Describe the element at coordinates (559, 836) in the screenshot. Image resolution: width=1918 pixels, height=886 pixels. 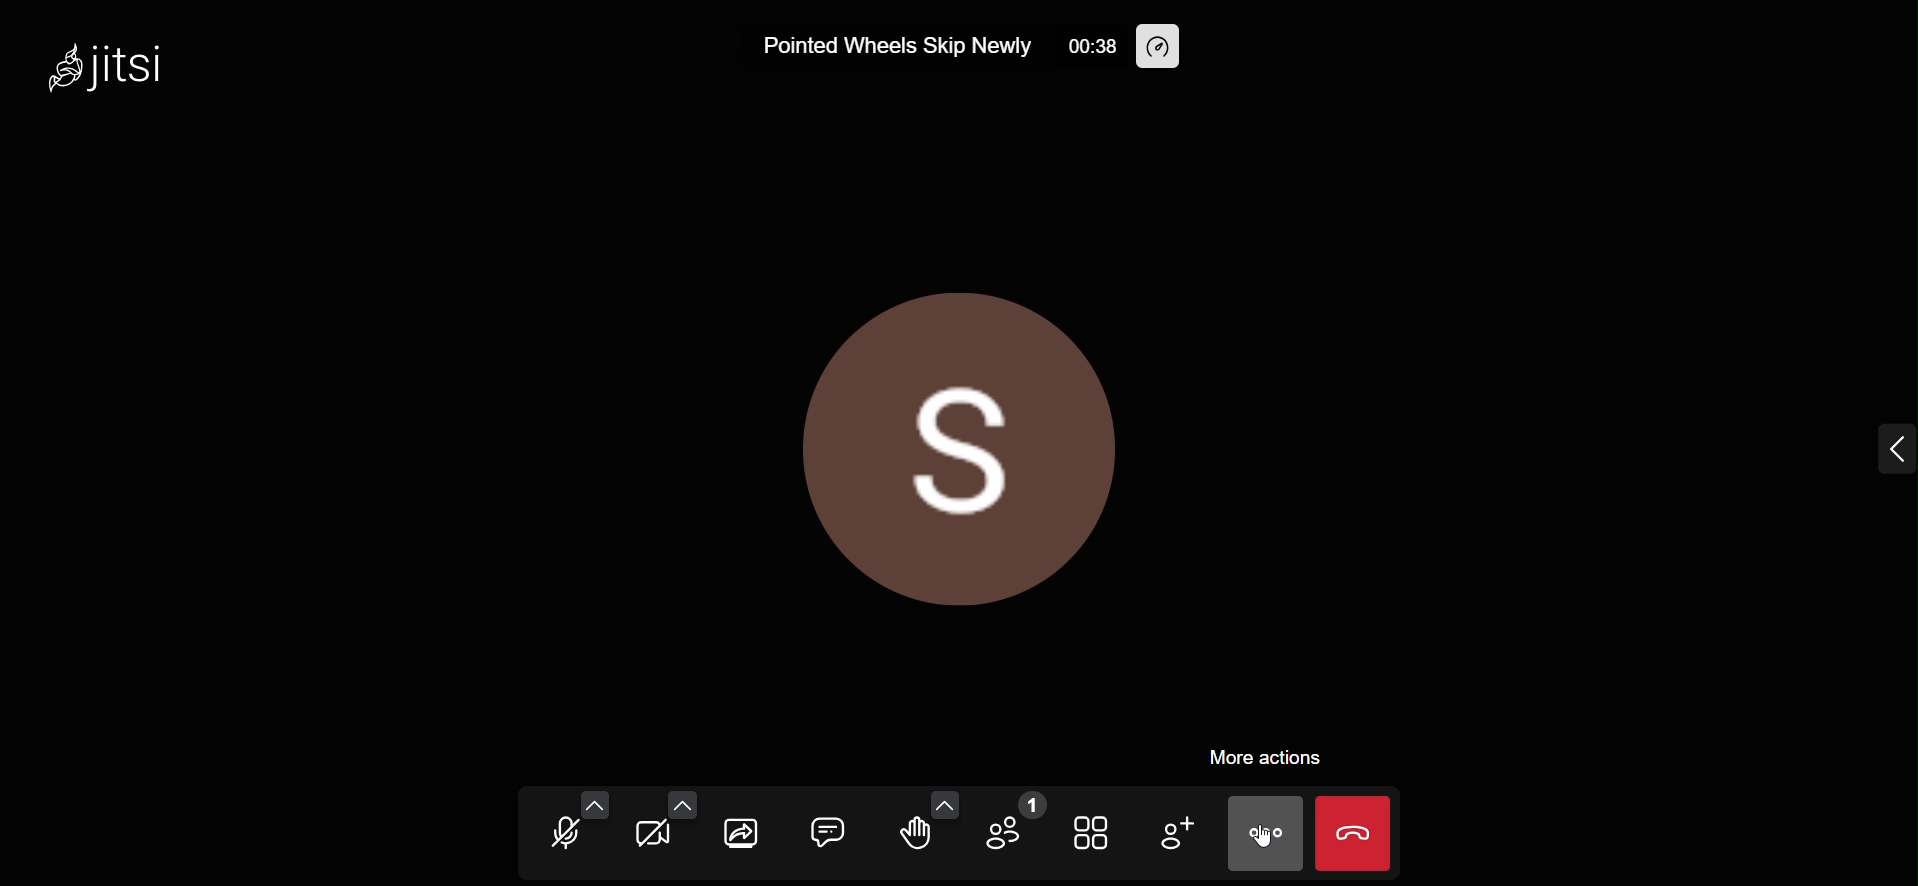
I see `unmute mic` at that location.